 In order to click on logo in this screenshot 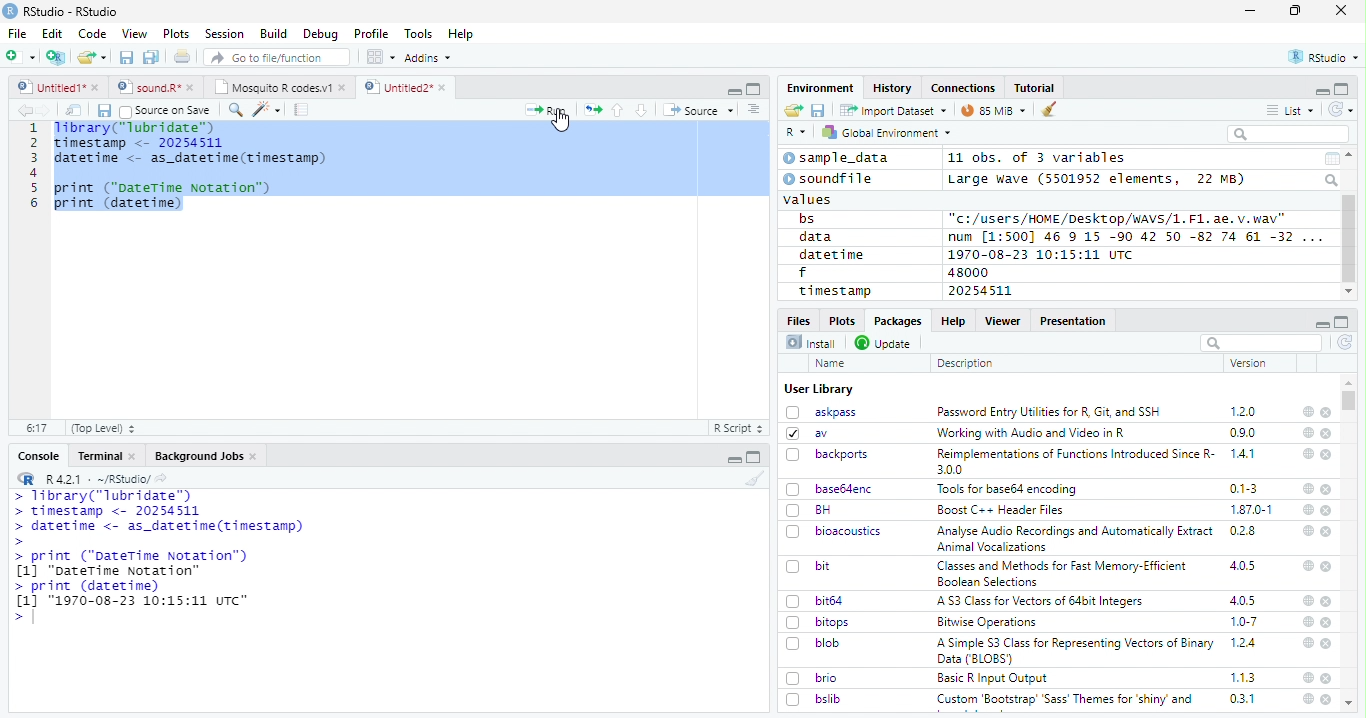, I will do `click(10, 11)`.